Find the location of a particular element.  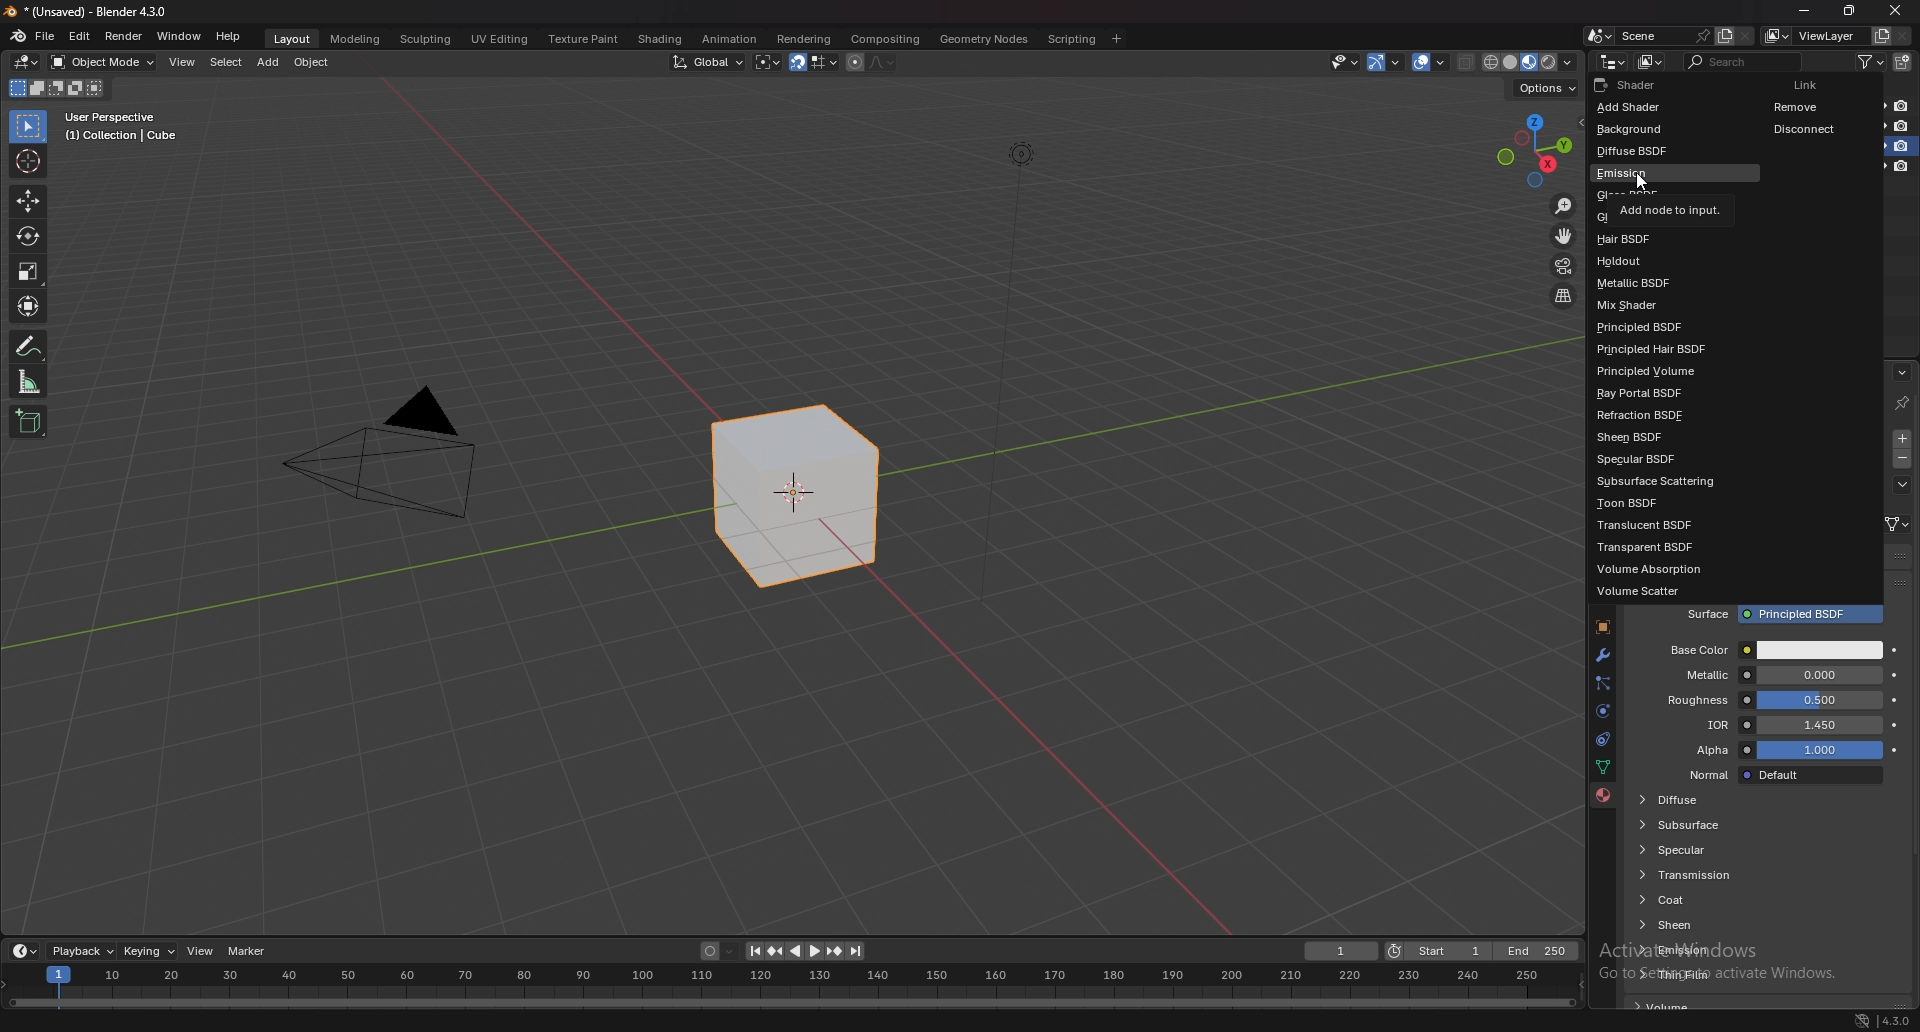

tooltip is located at coordinates (1771, 649).